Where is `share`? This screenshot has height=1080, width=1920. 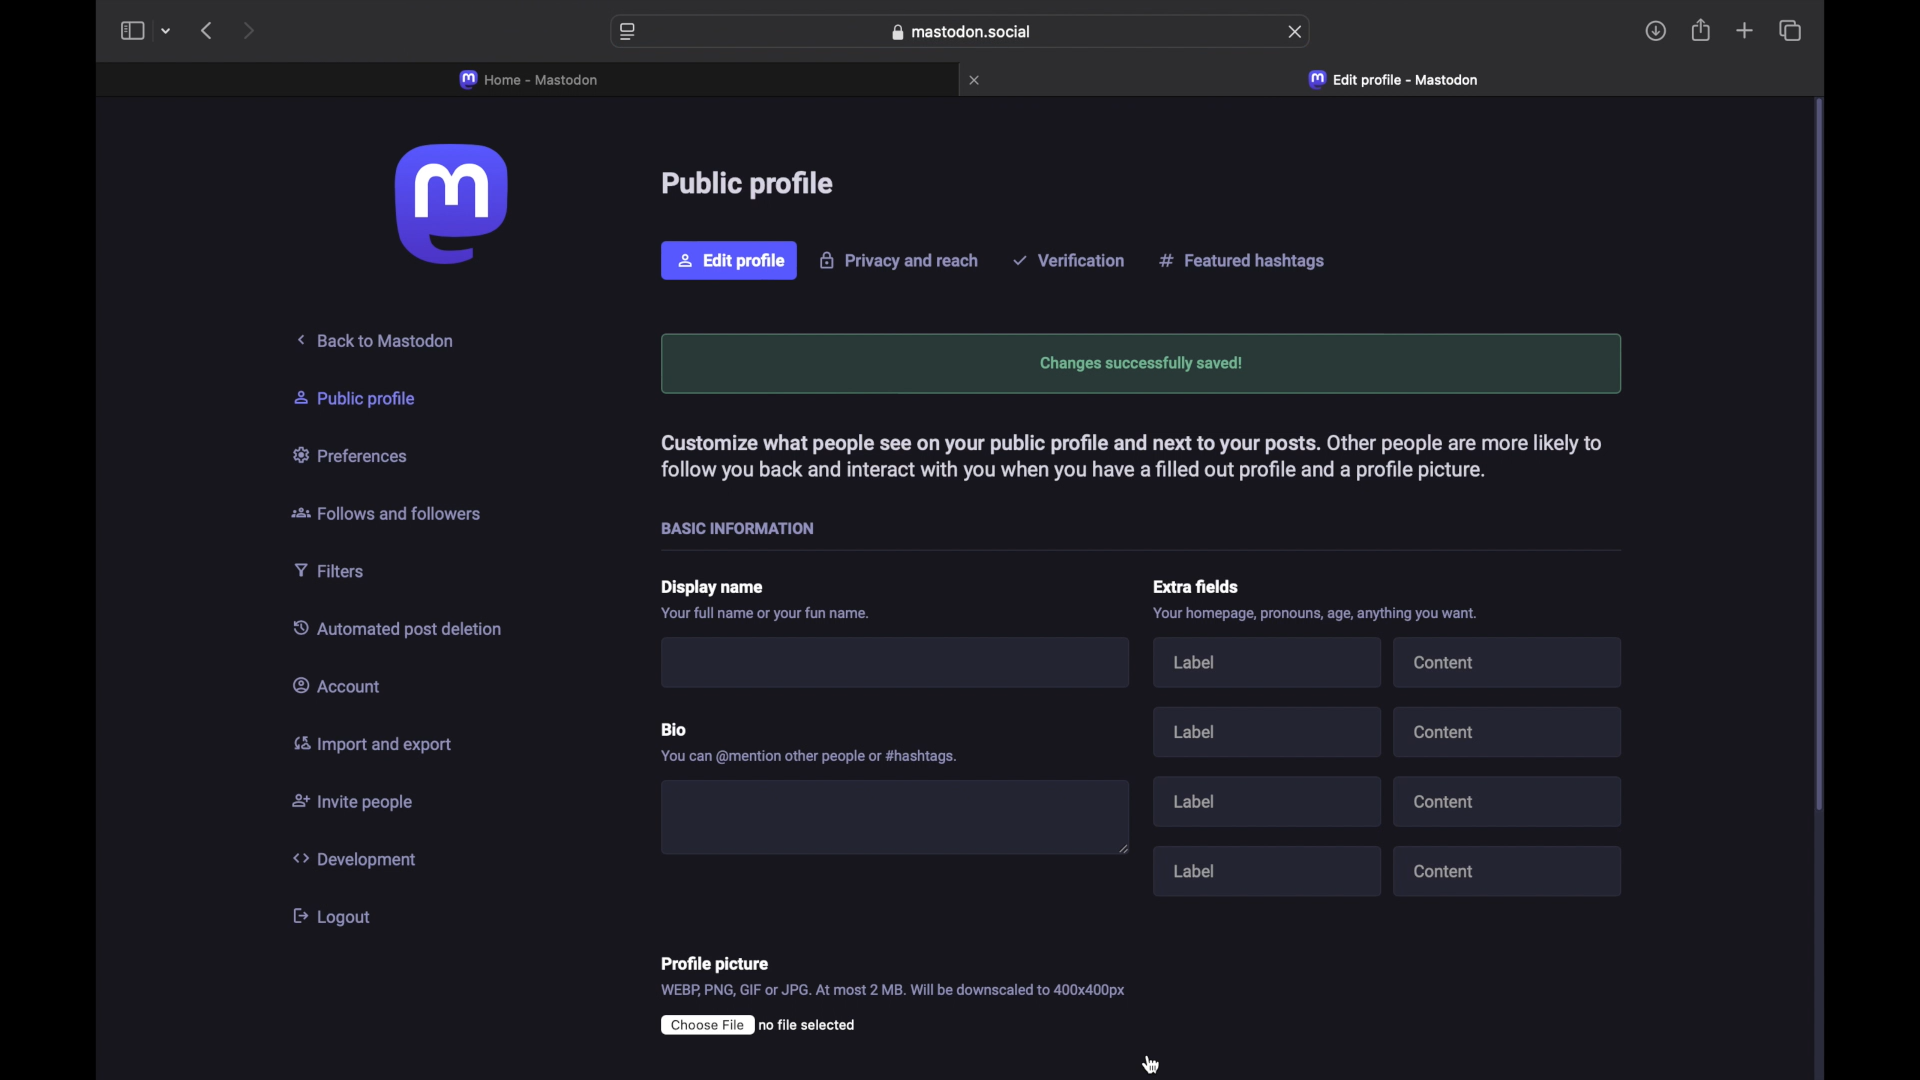
share is located at coordinates (1702, 30).